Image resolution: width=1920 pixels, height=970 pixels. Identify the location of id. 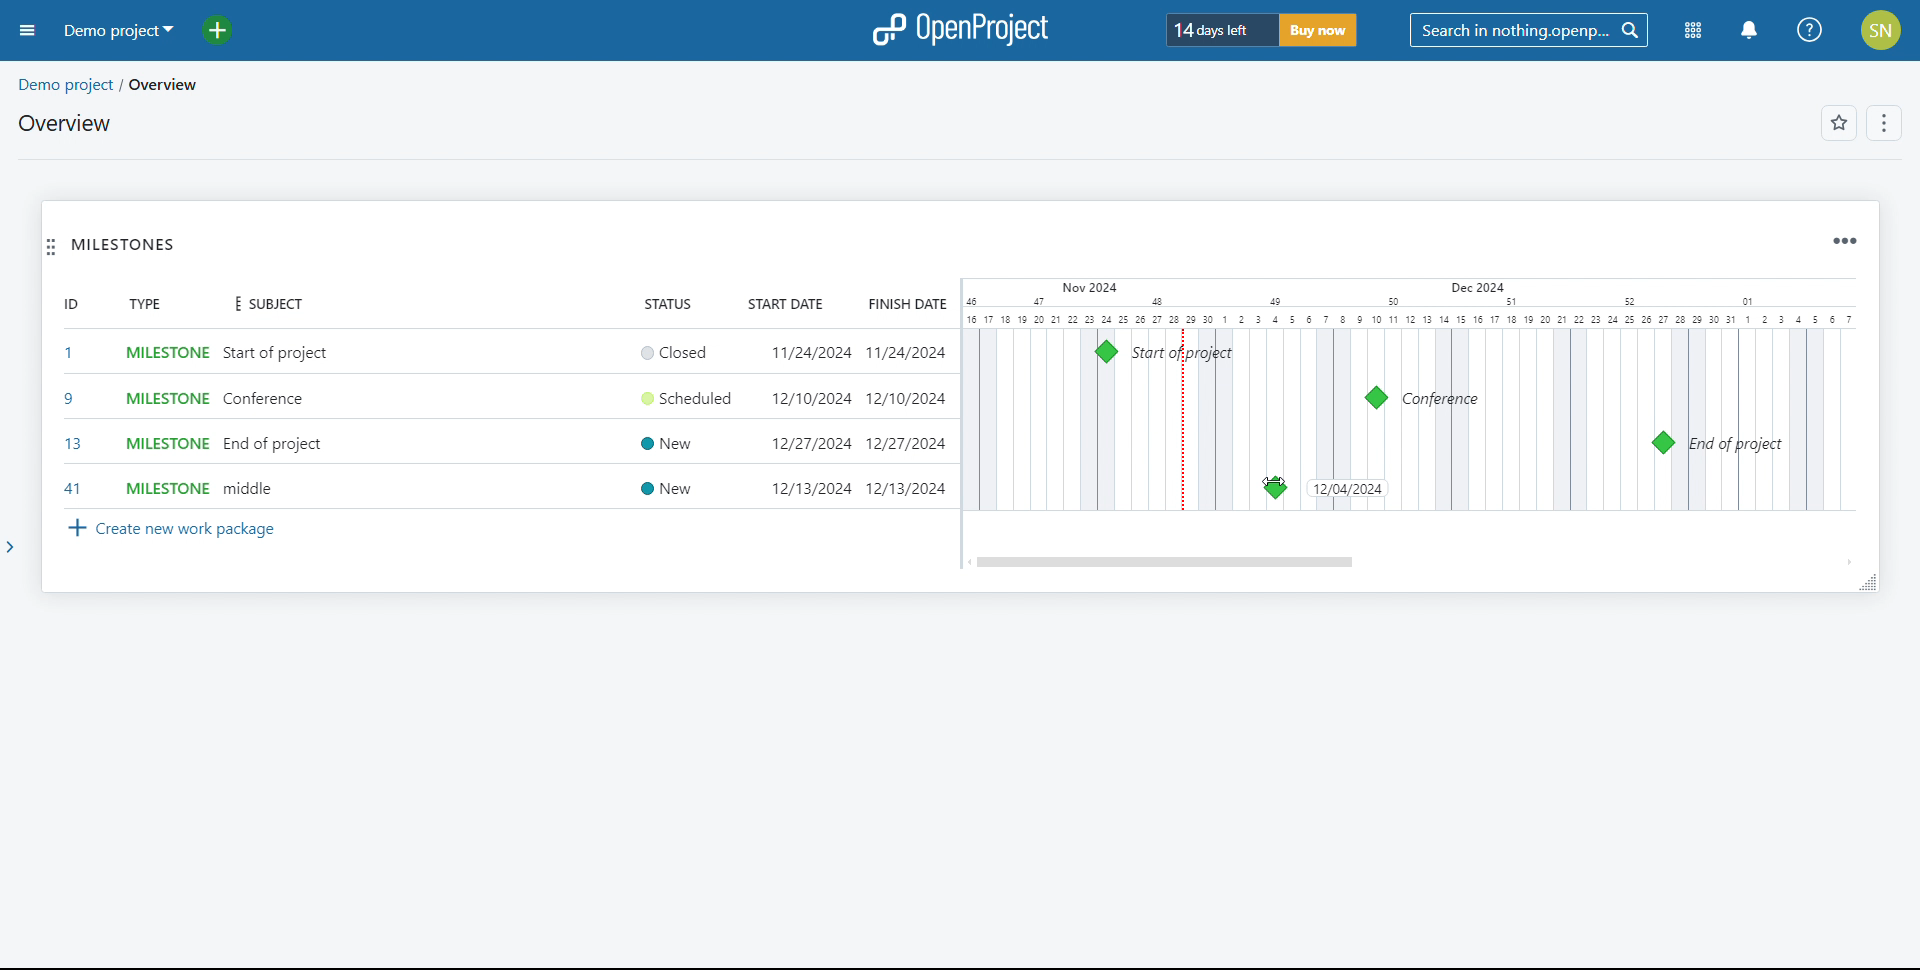
(71, 303).